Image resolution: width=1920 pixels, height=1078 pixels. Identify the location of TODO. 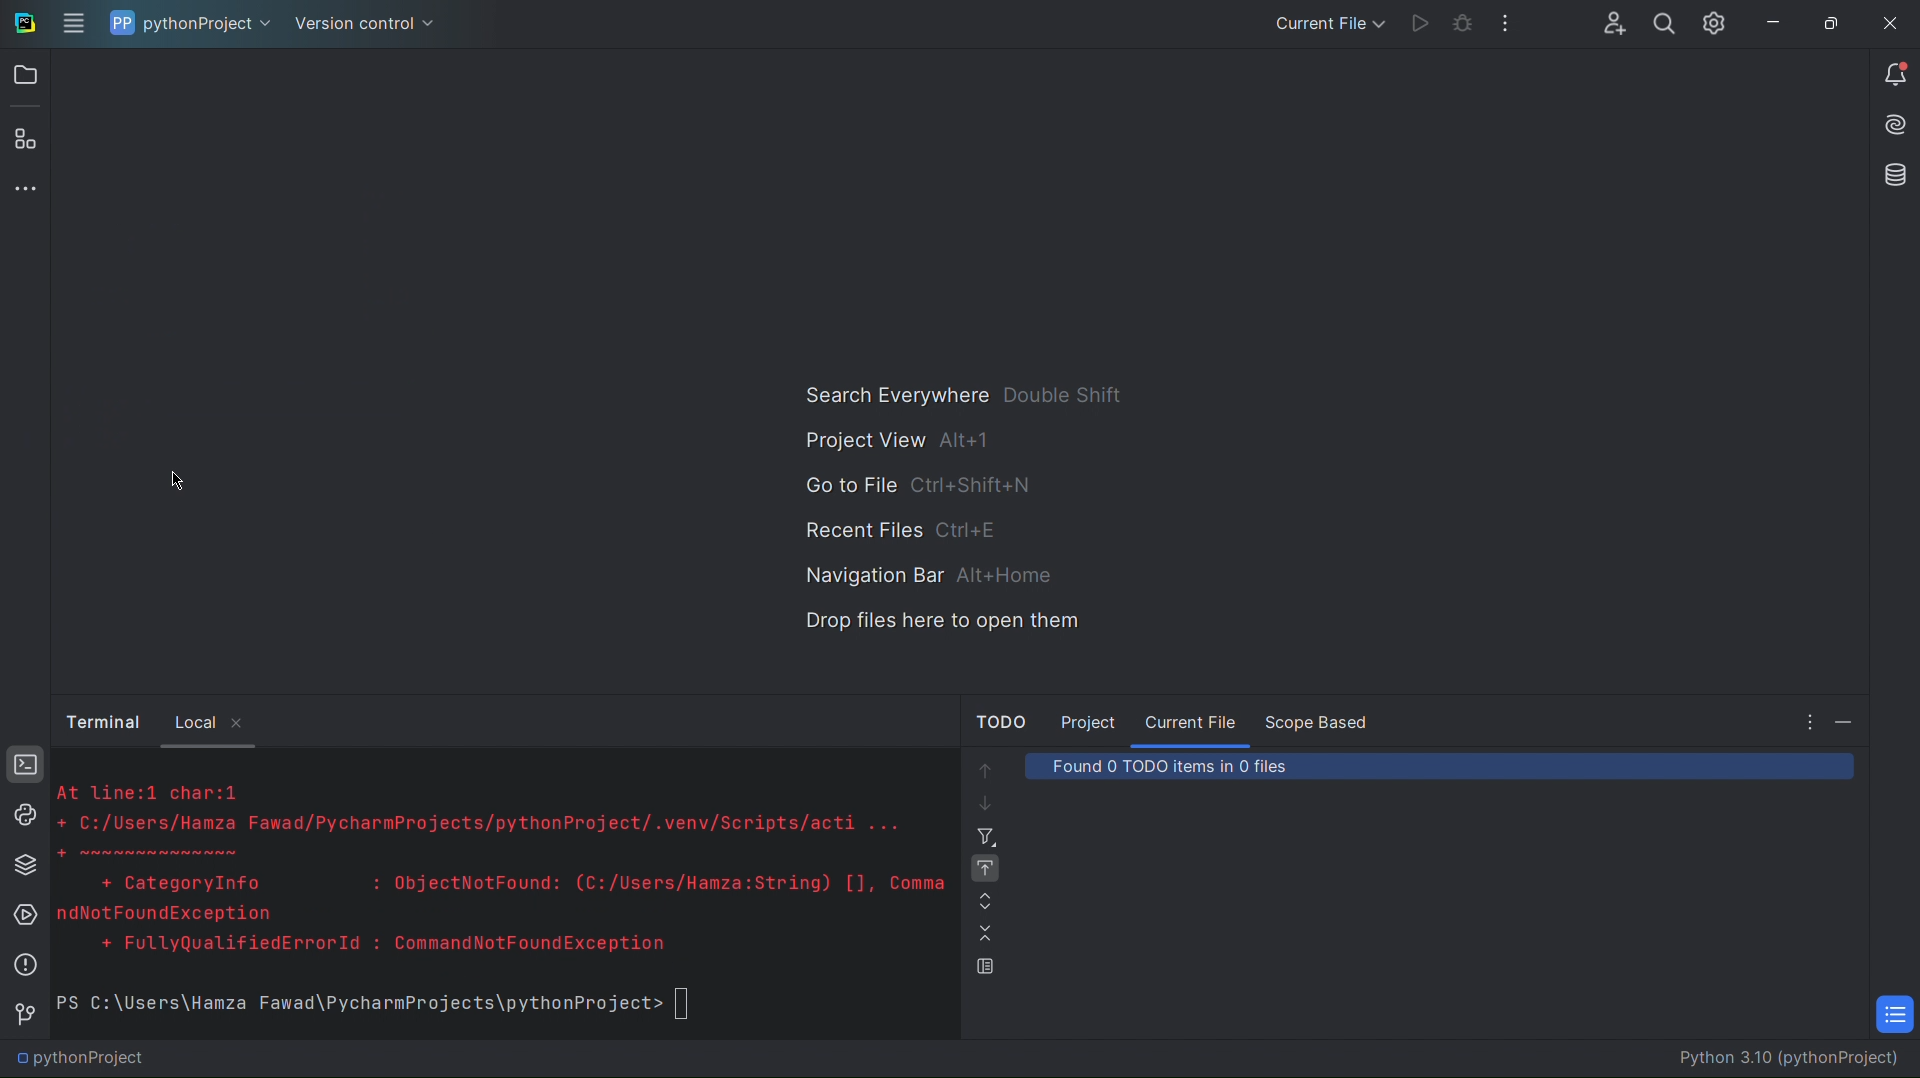
(996, 716).